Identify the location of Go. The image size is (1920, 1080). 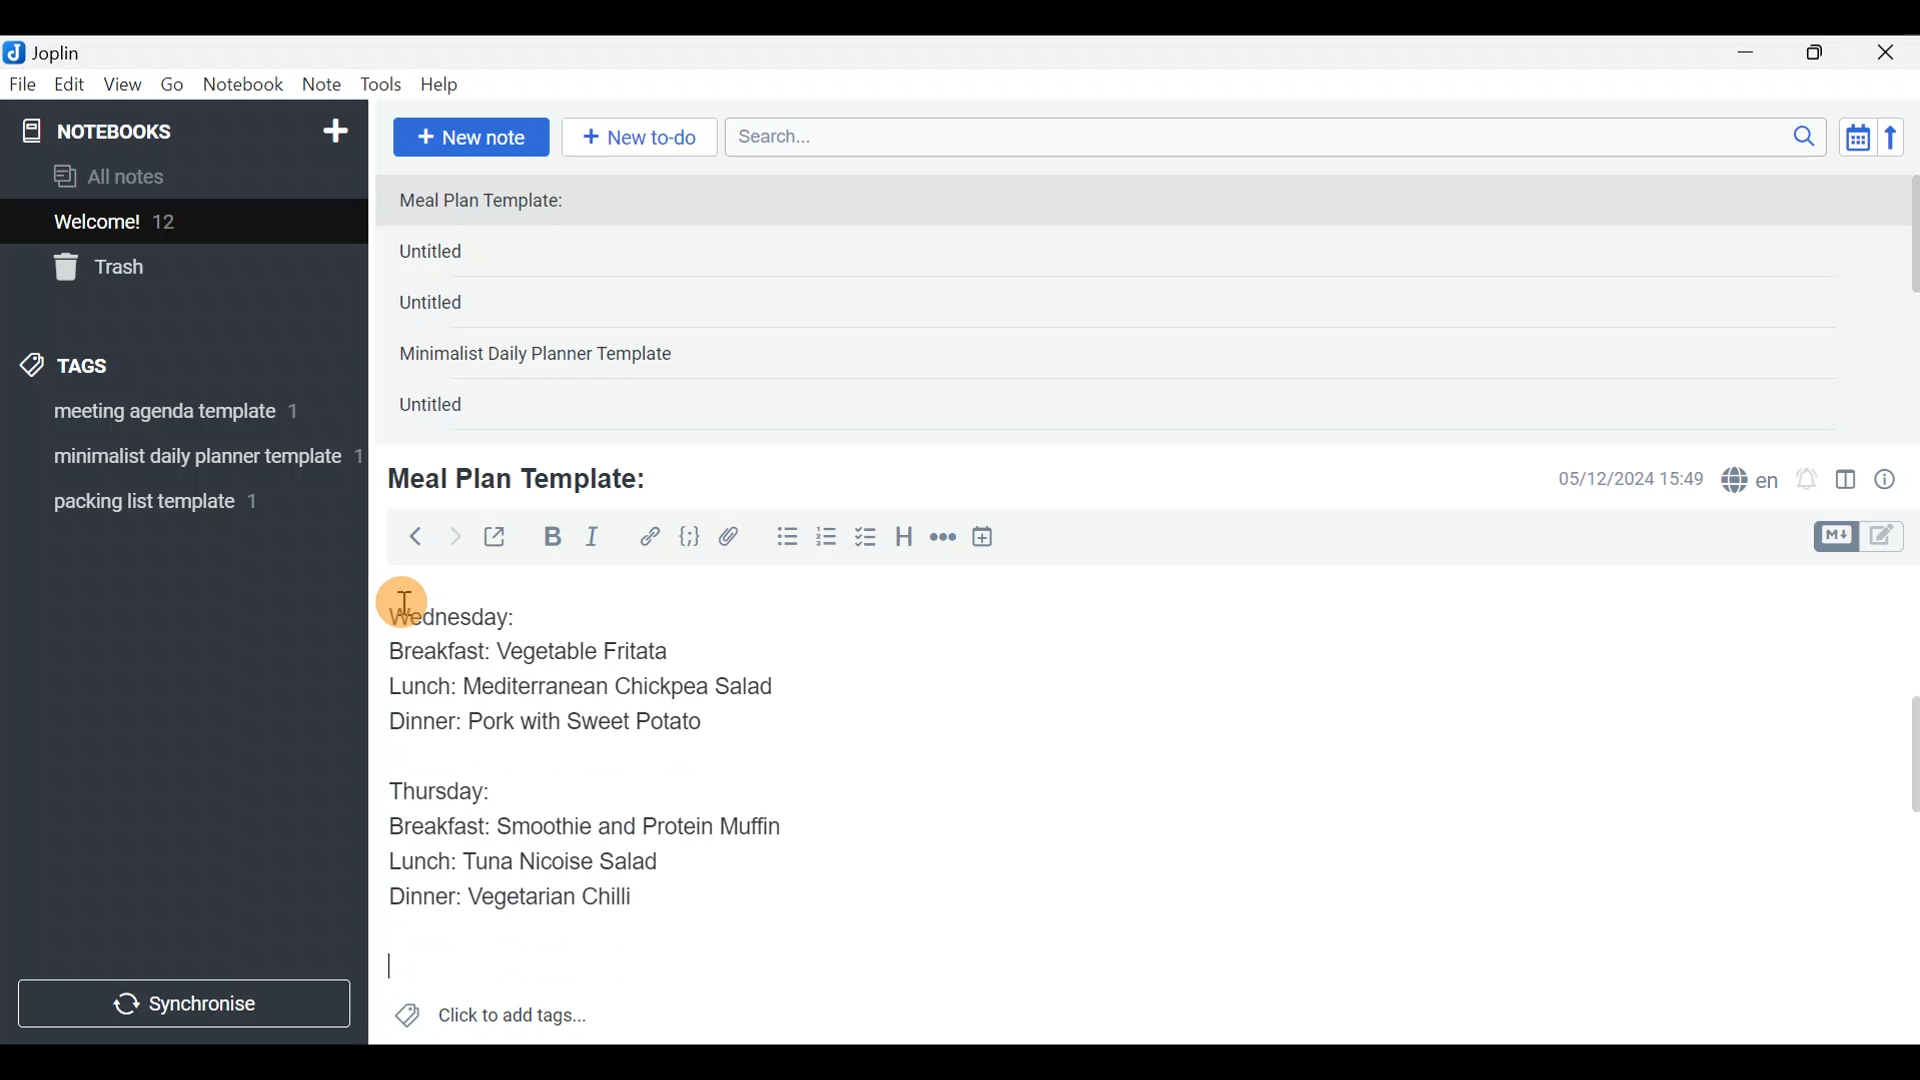
(172, 89).